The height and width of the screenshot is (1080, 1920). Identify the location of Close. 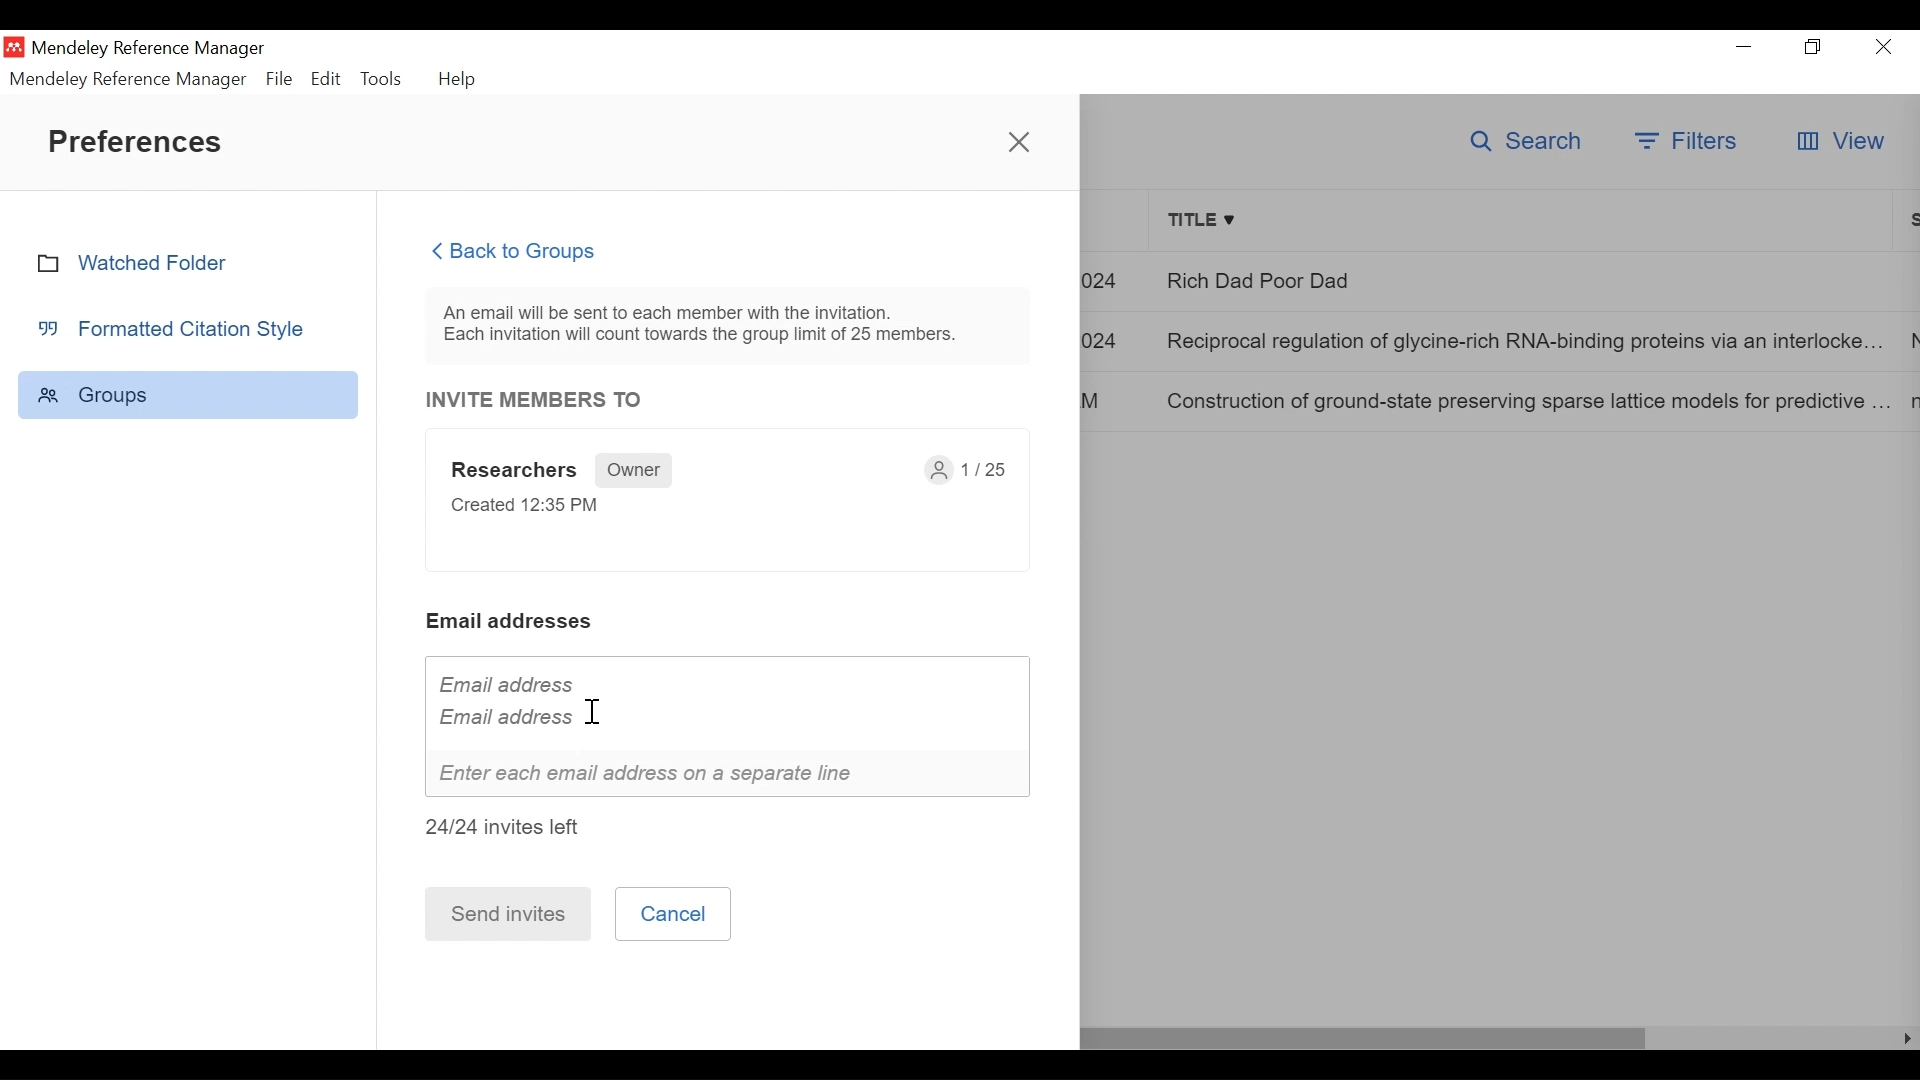
(1885, 46).